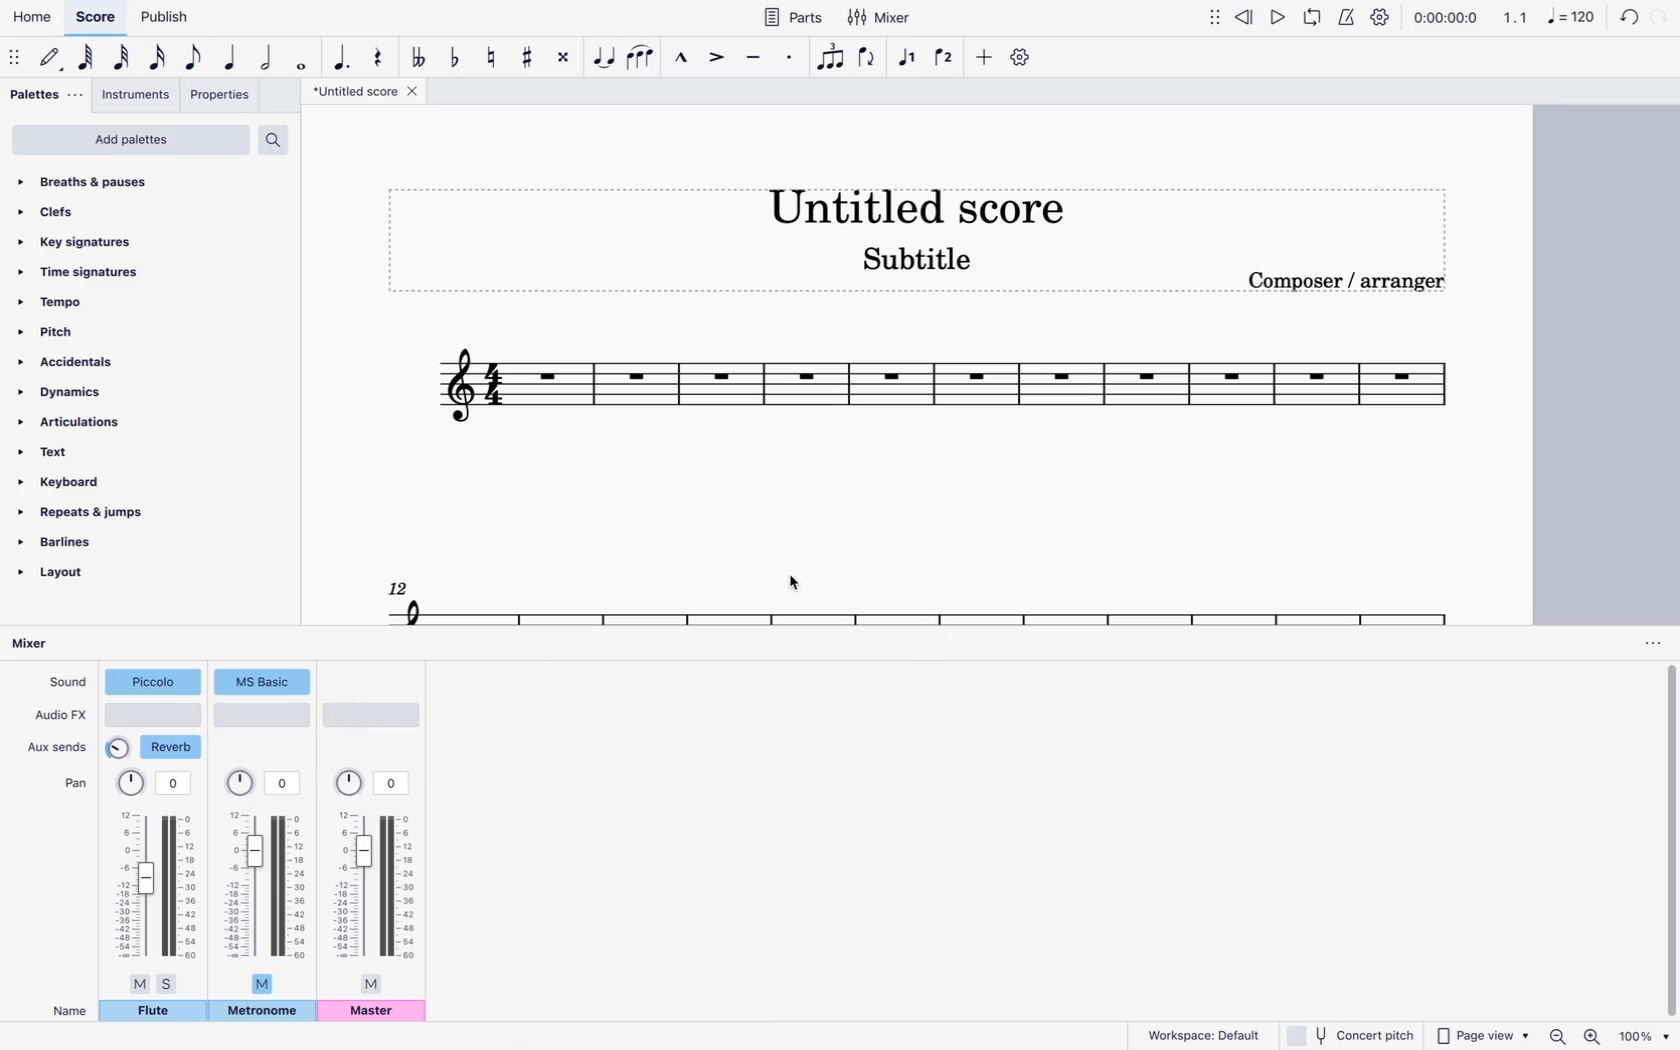 This screenshot has width=1680, height=1050. I want to click on play, so click(1280, 16).